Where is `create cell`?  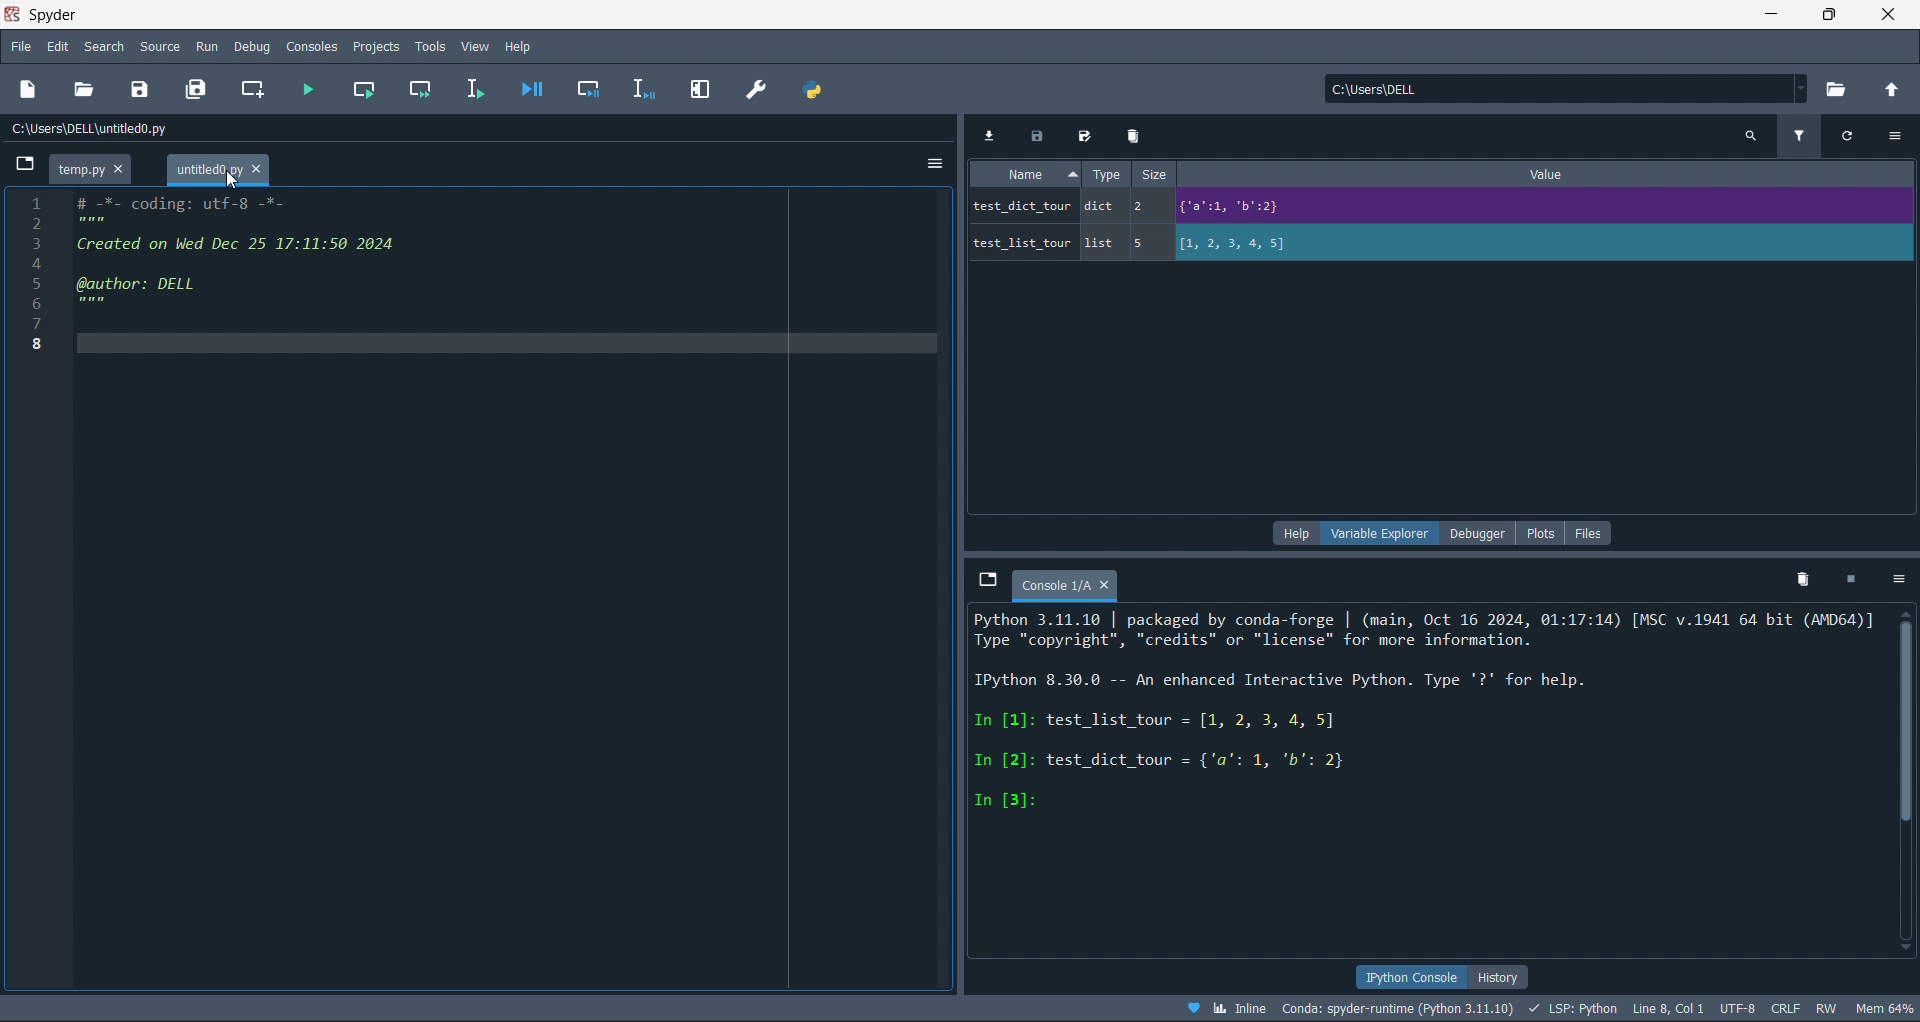
create cell is located at coordinates (252, 88).